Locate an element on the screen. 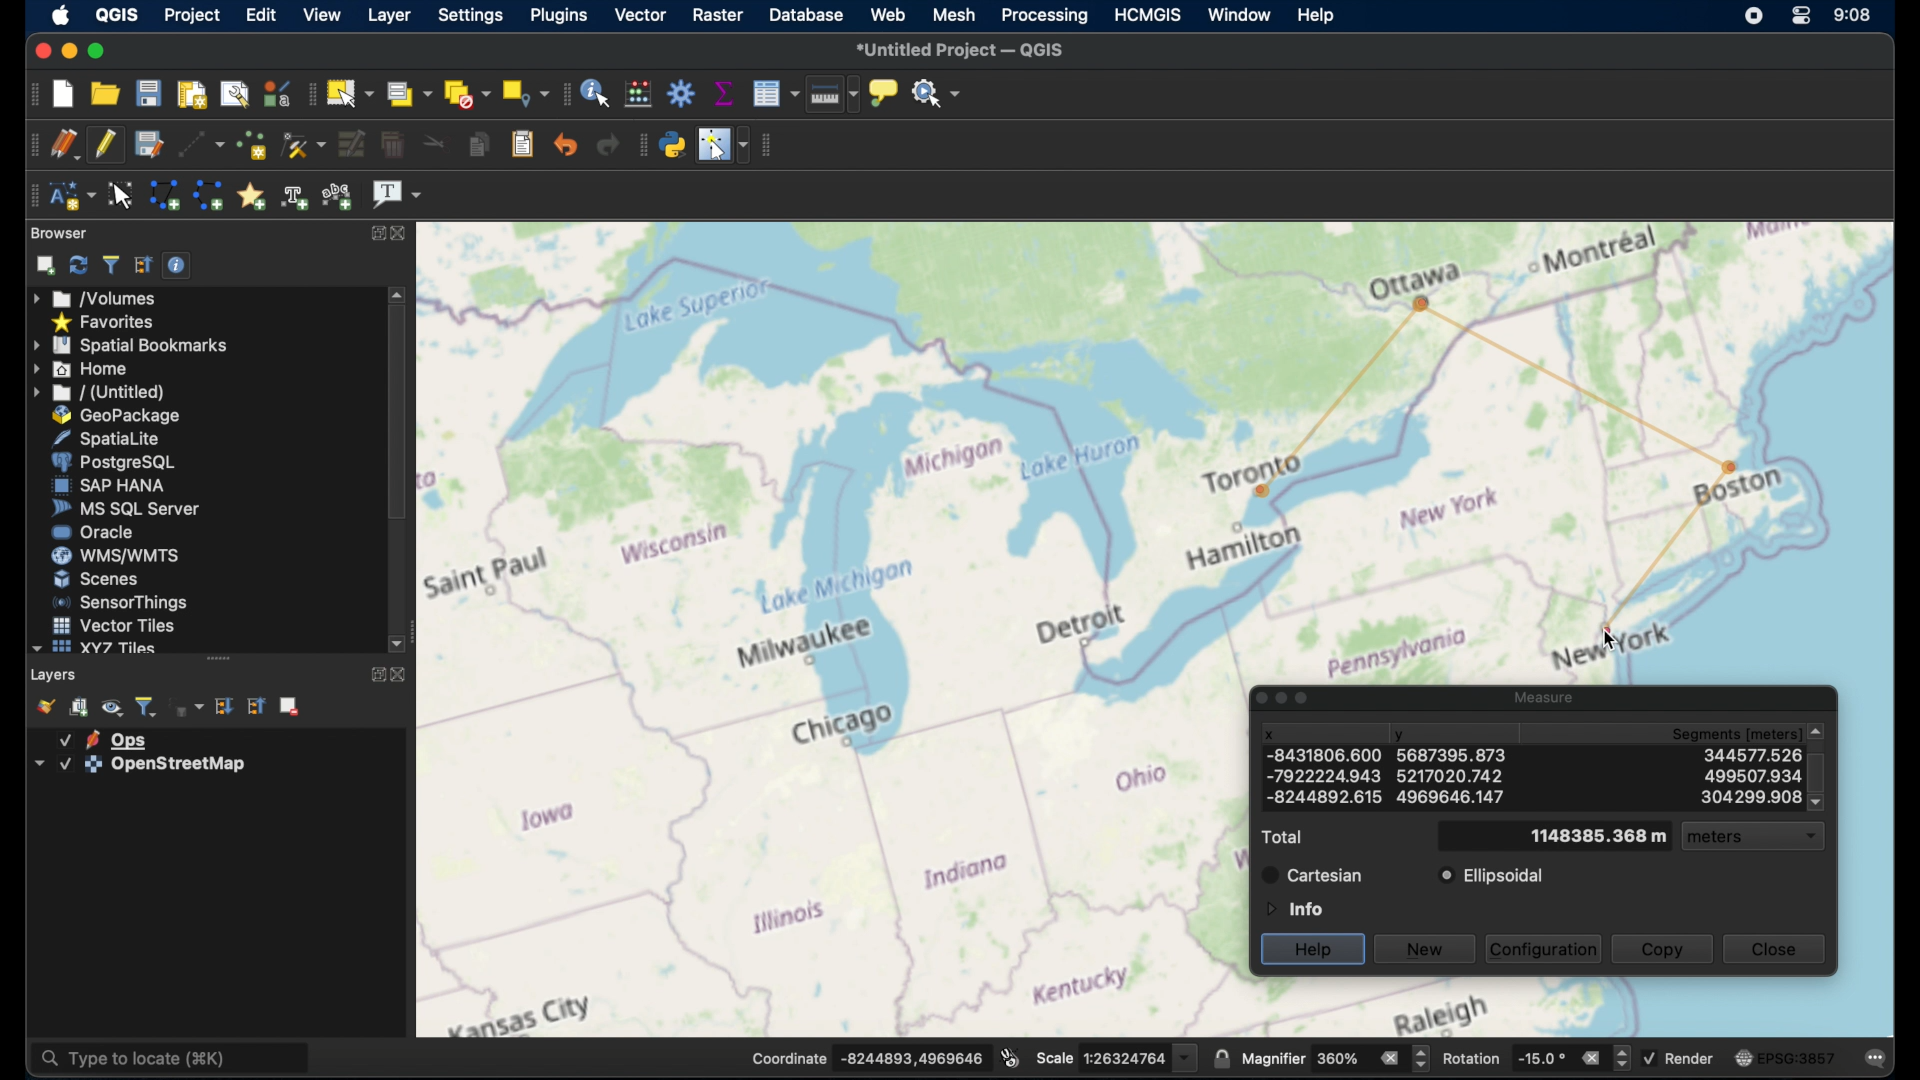 The image size is (1920, 1080). scale is located at coordinates (1115, 1056).